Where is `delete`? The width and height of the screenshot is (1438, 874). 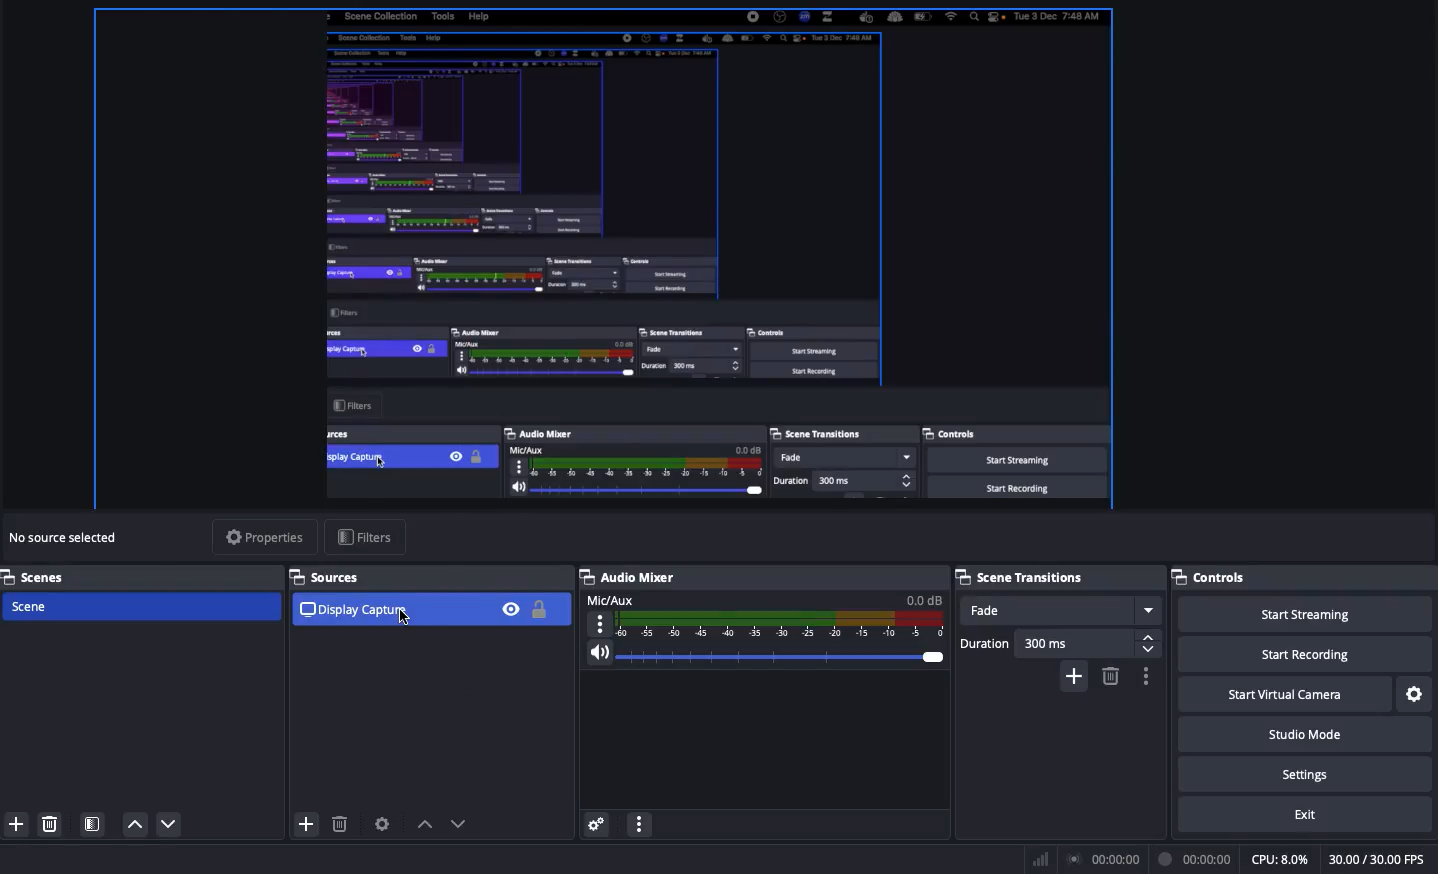
delete is located at coordinates (343, 825).